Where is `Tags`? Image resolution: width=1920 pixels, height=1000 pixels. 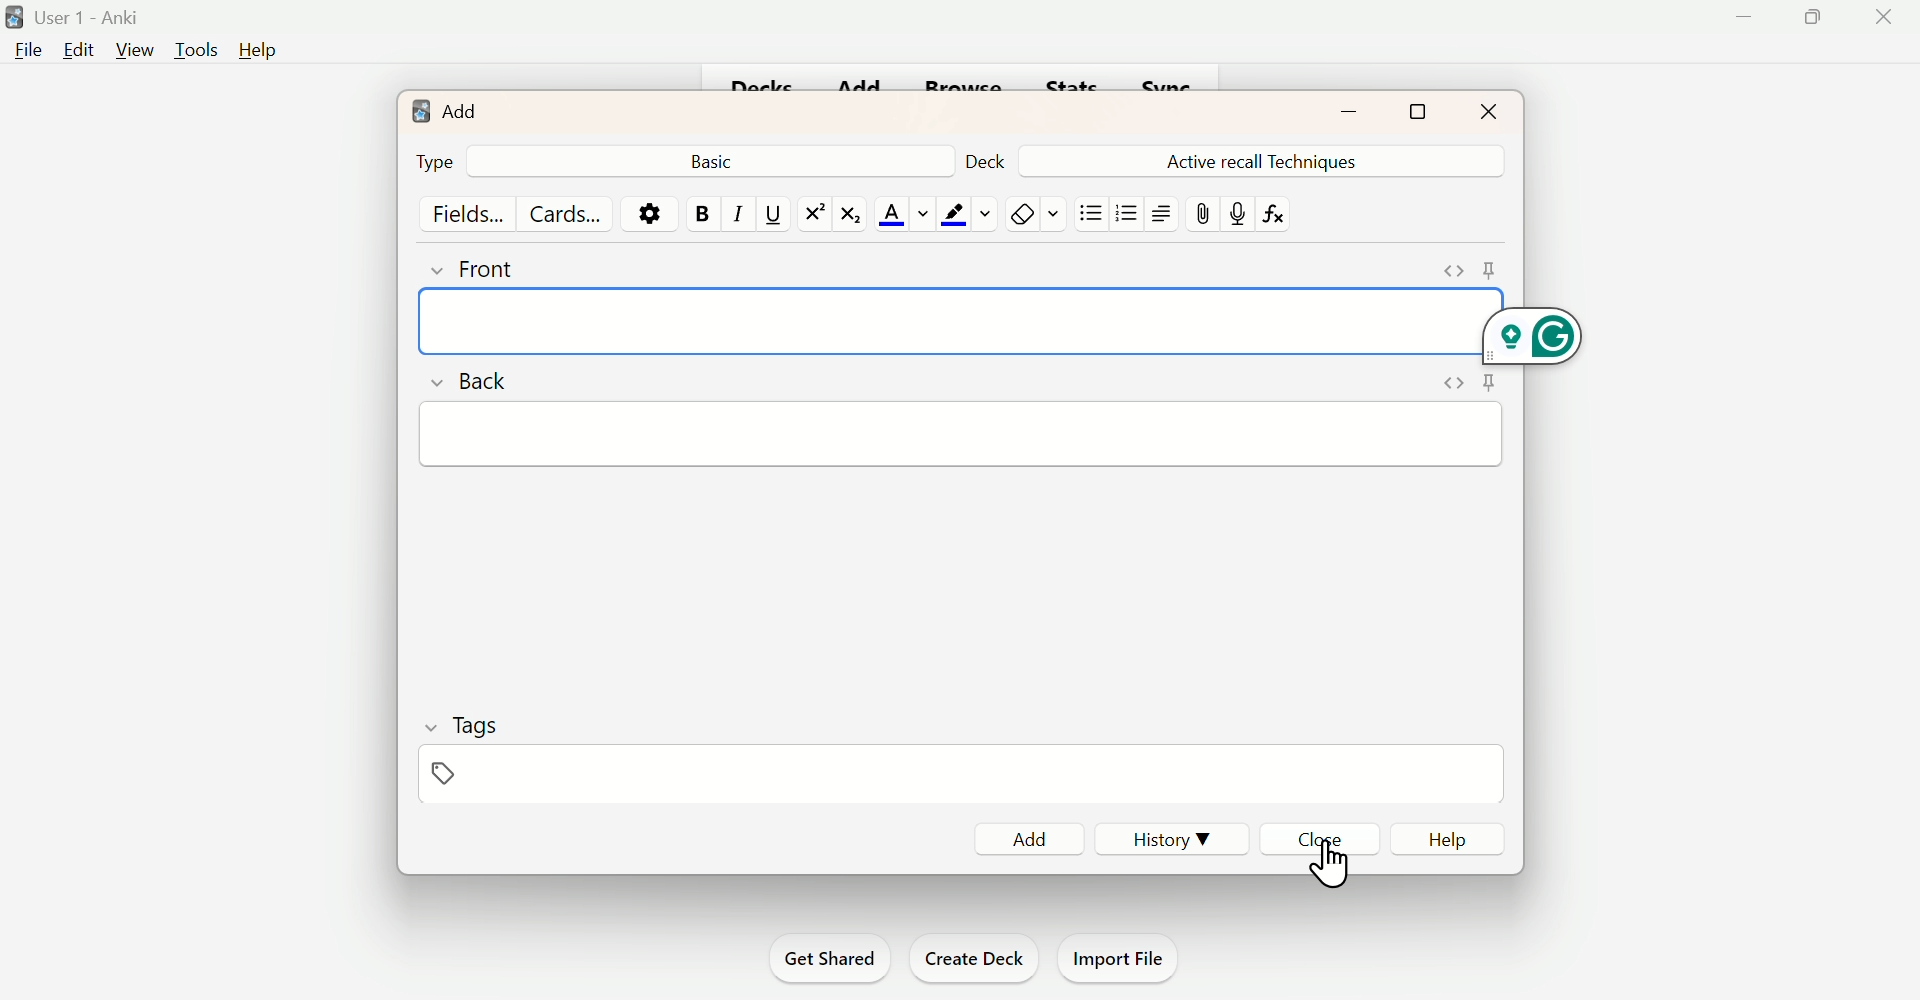
Tags is located at coordinates (468, 751).